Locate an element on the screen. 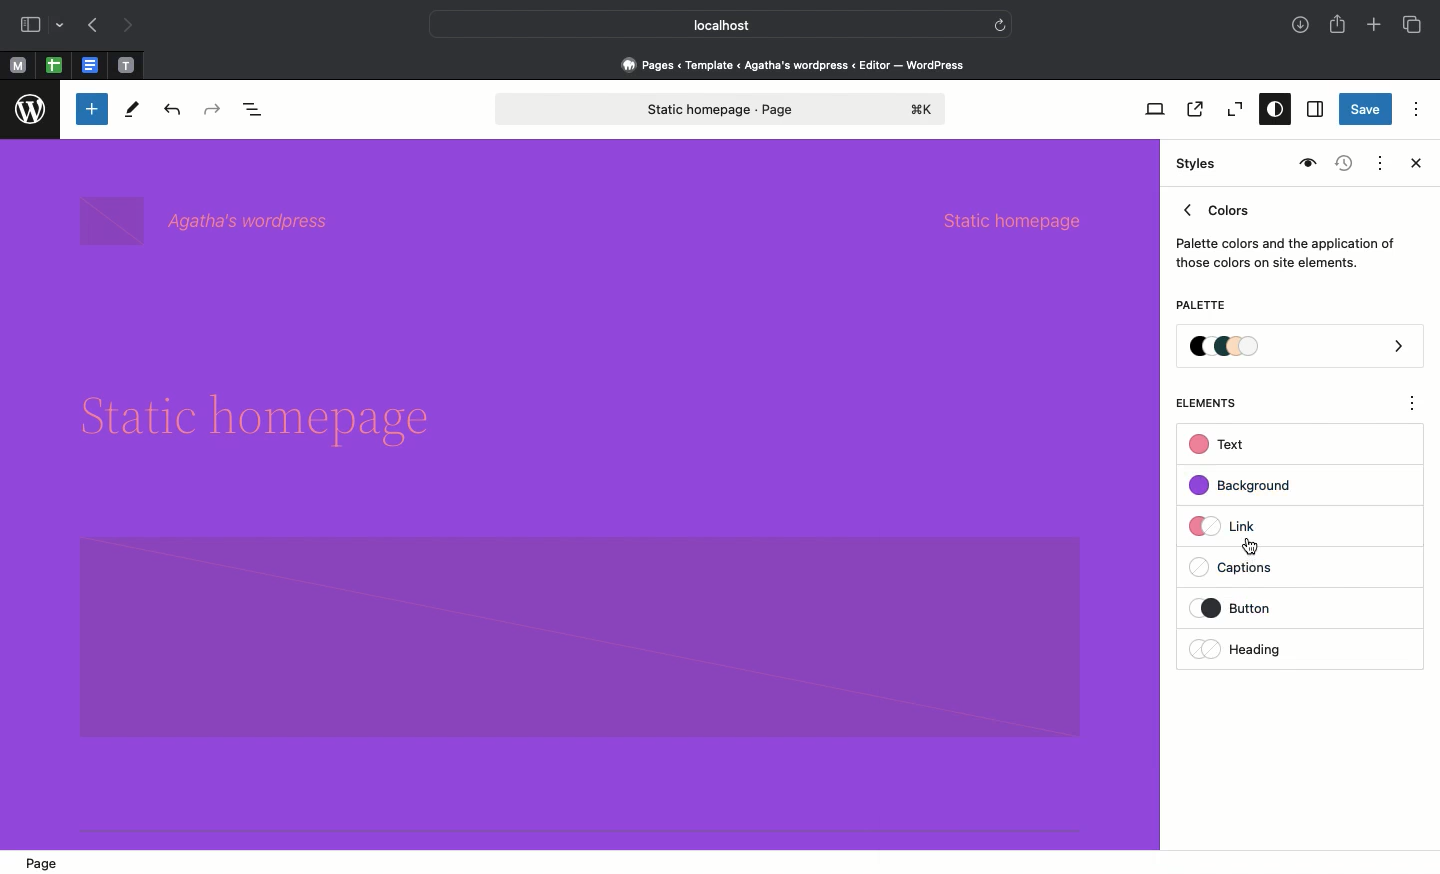 Image resolution: width=1440 pixels, height=874 pixels. Tools is located at coordinates (133, 114).